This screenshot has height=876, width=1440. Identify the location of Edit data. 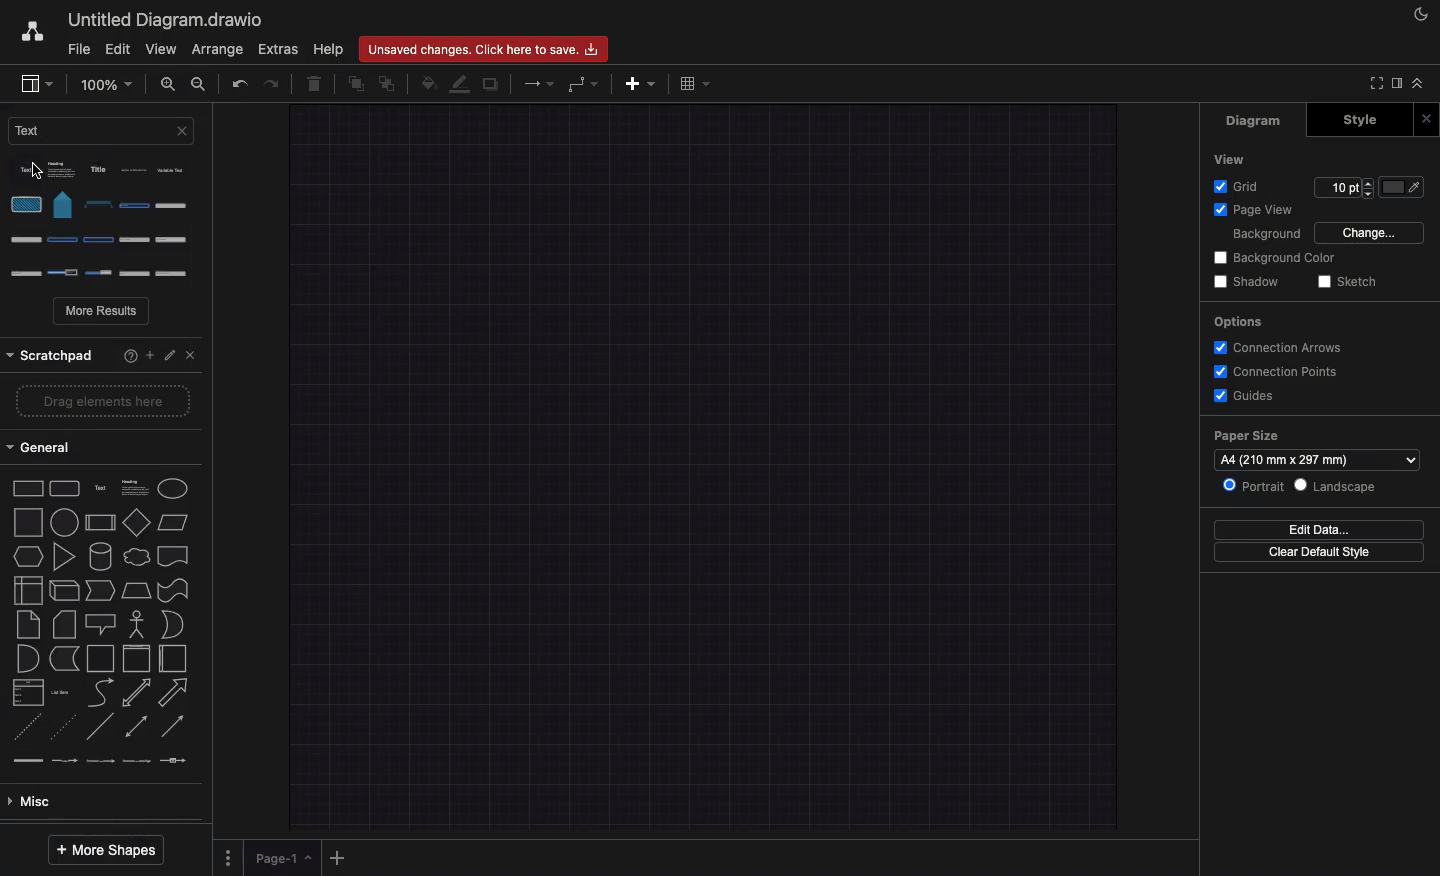
(1318, 530).